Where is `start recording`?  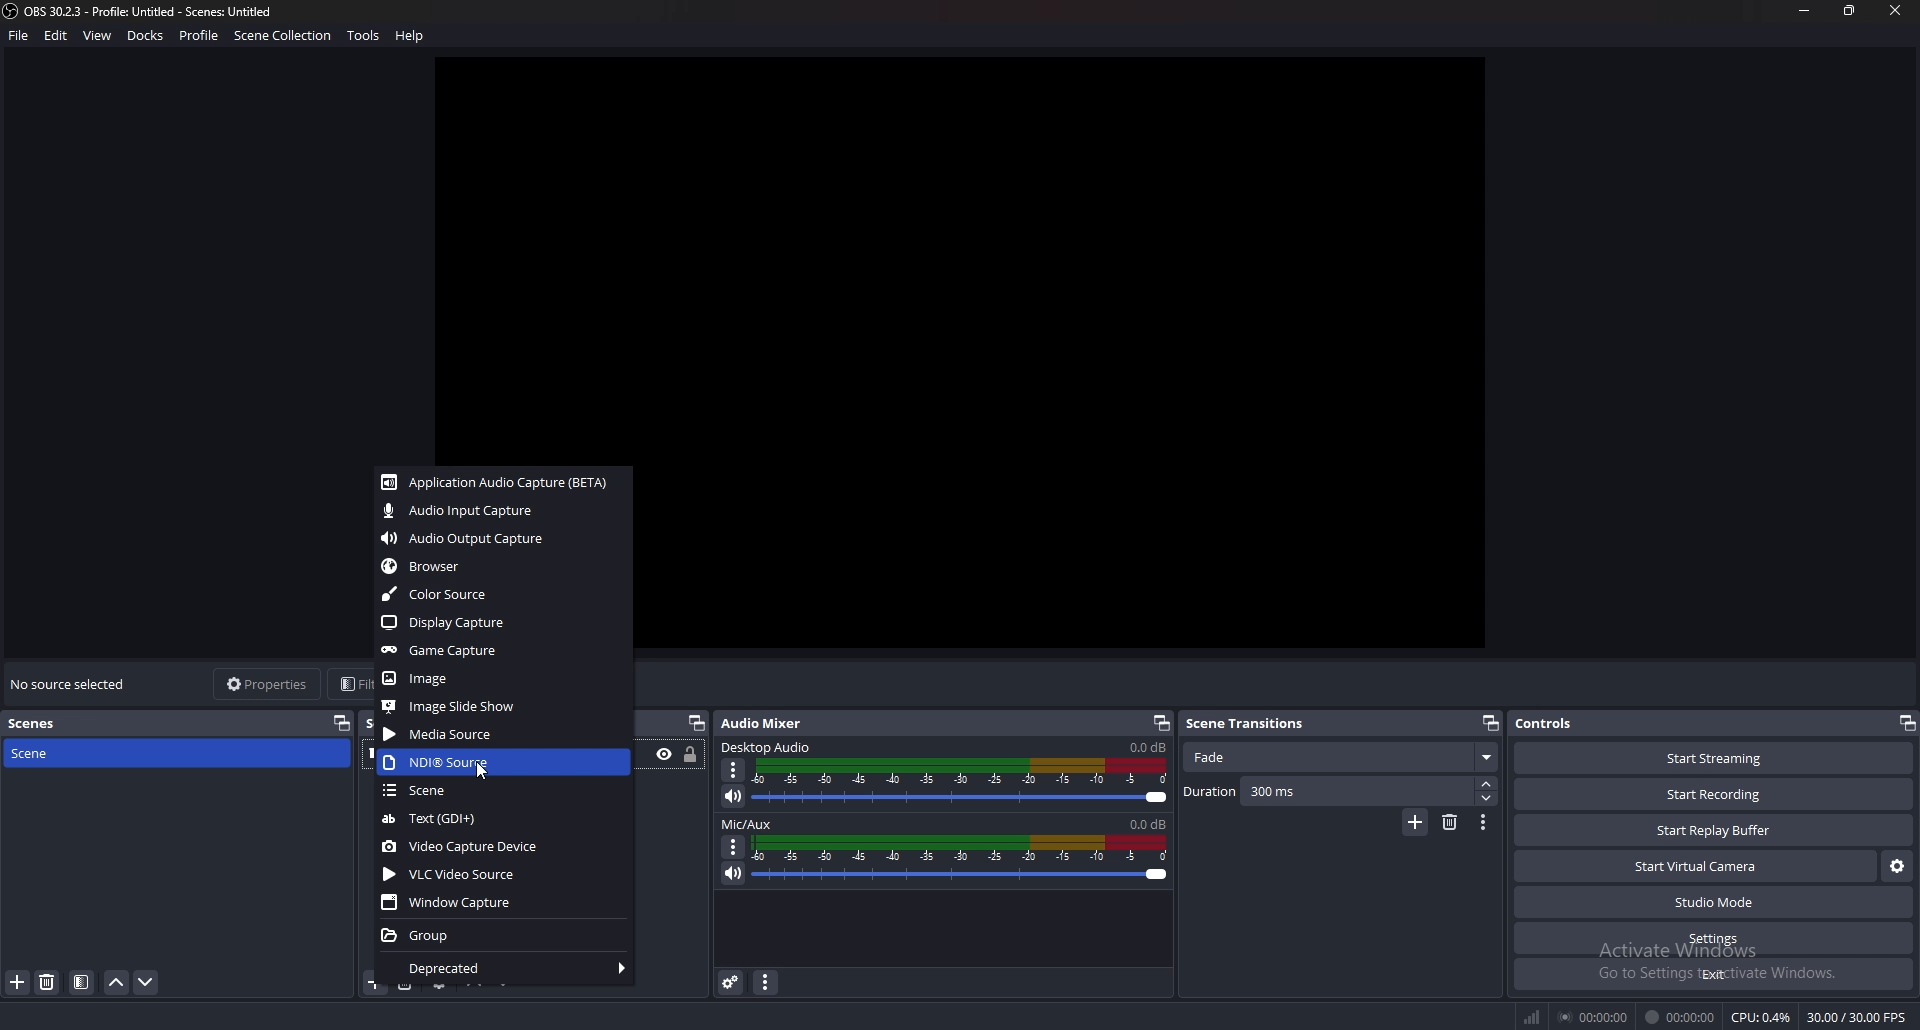 start recording is located at coordinates (1714, 794).